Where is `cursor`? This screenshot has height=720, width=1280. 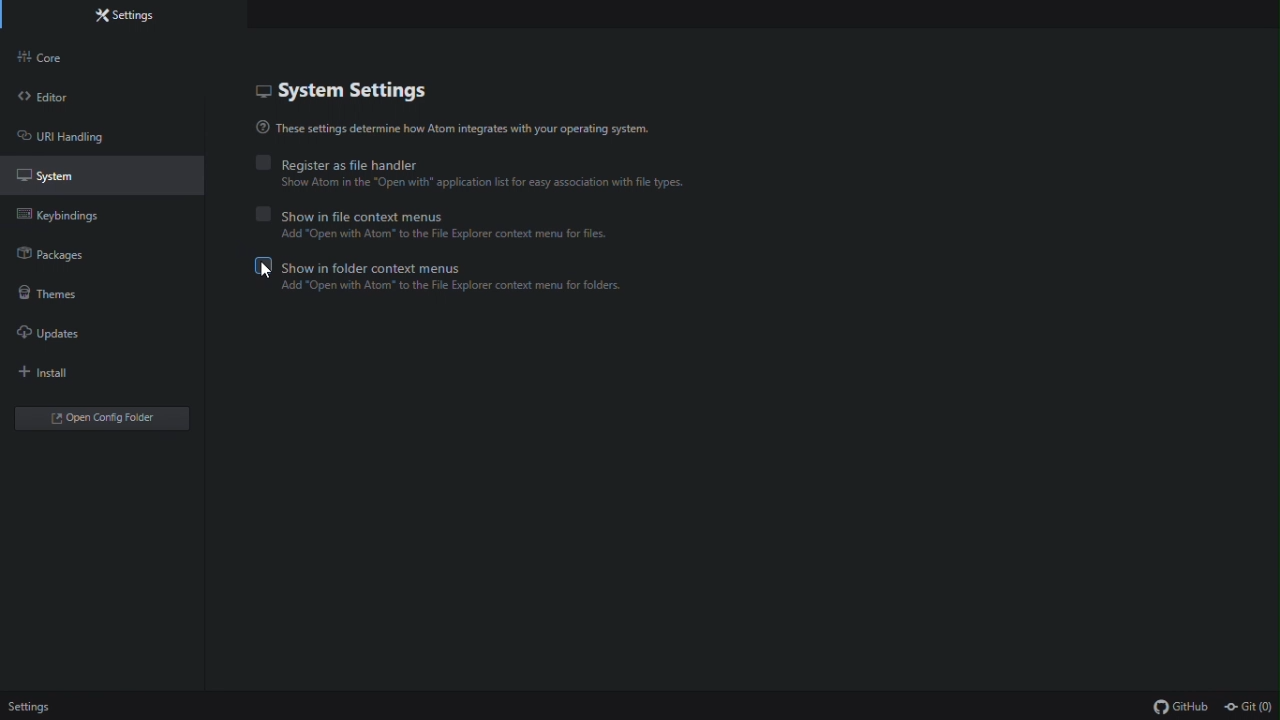 cursor is located at coordinates (267, 274).